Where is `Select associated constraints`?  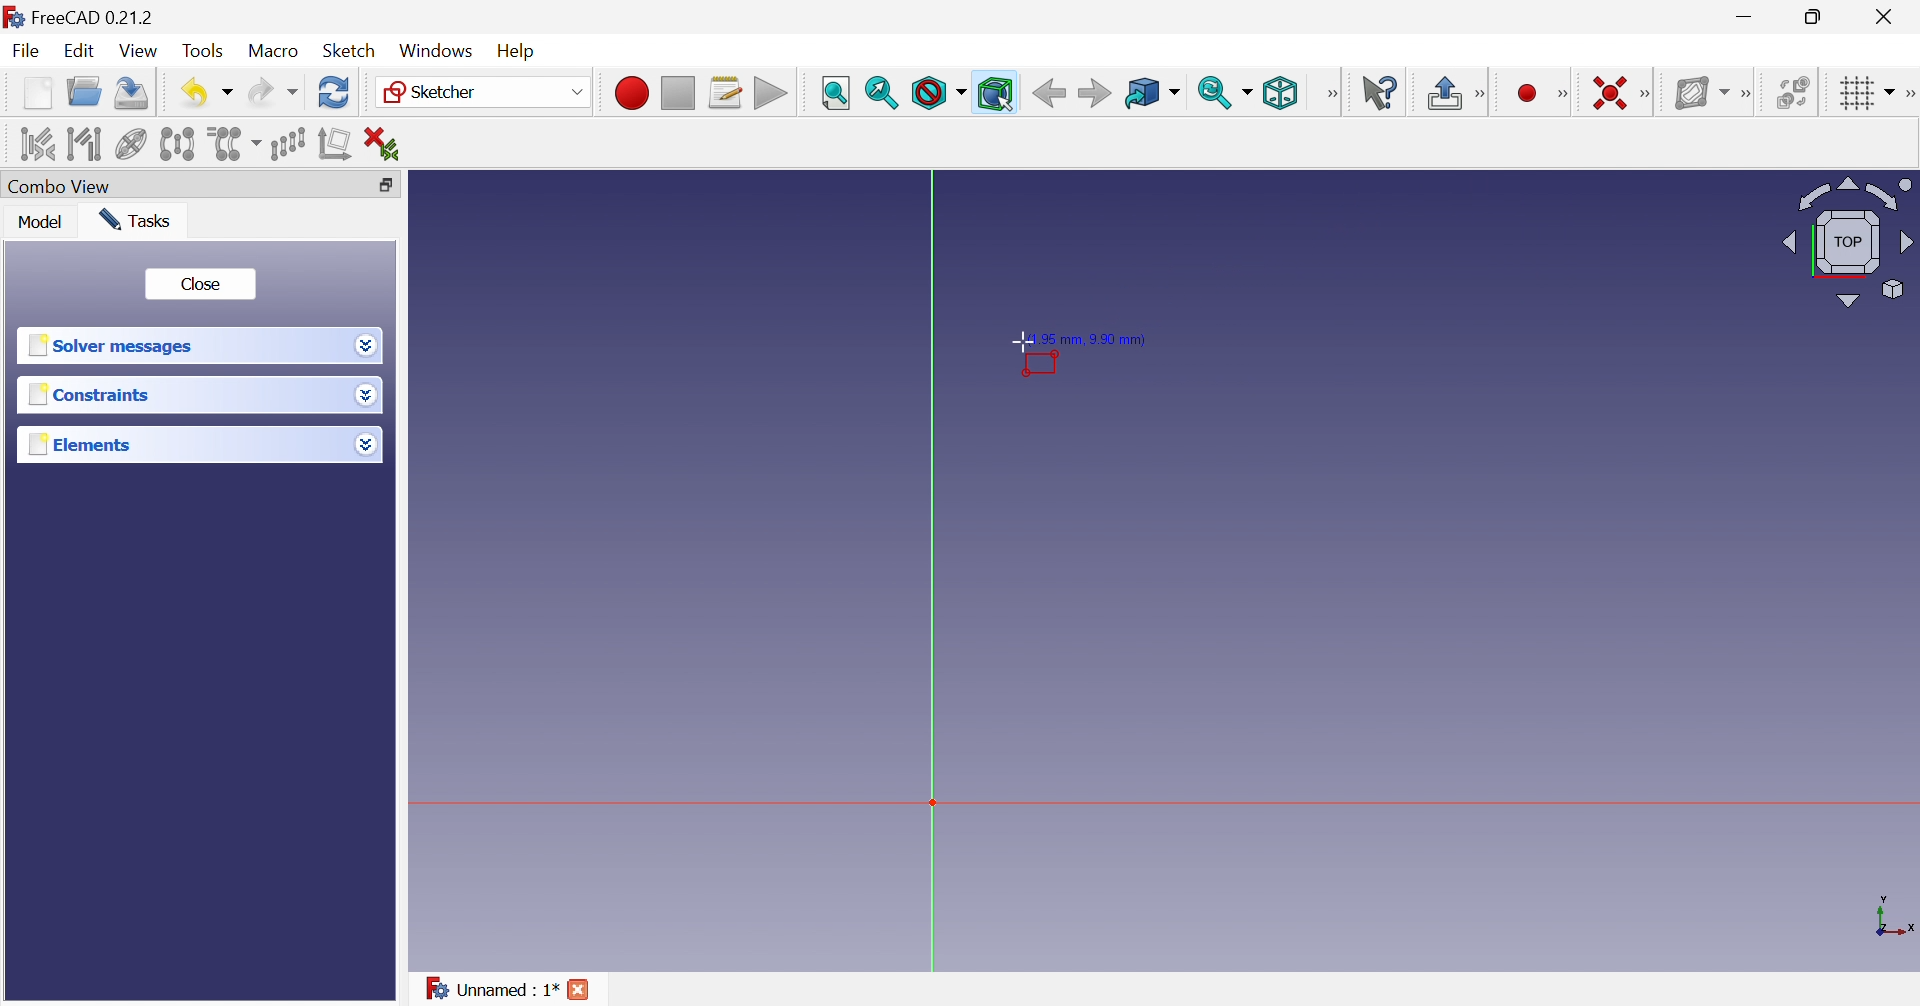
Select associated constraints is located at coordinates (38, 143).